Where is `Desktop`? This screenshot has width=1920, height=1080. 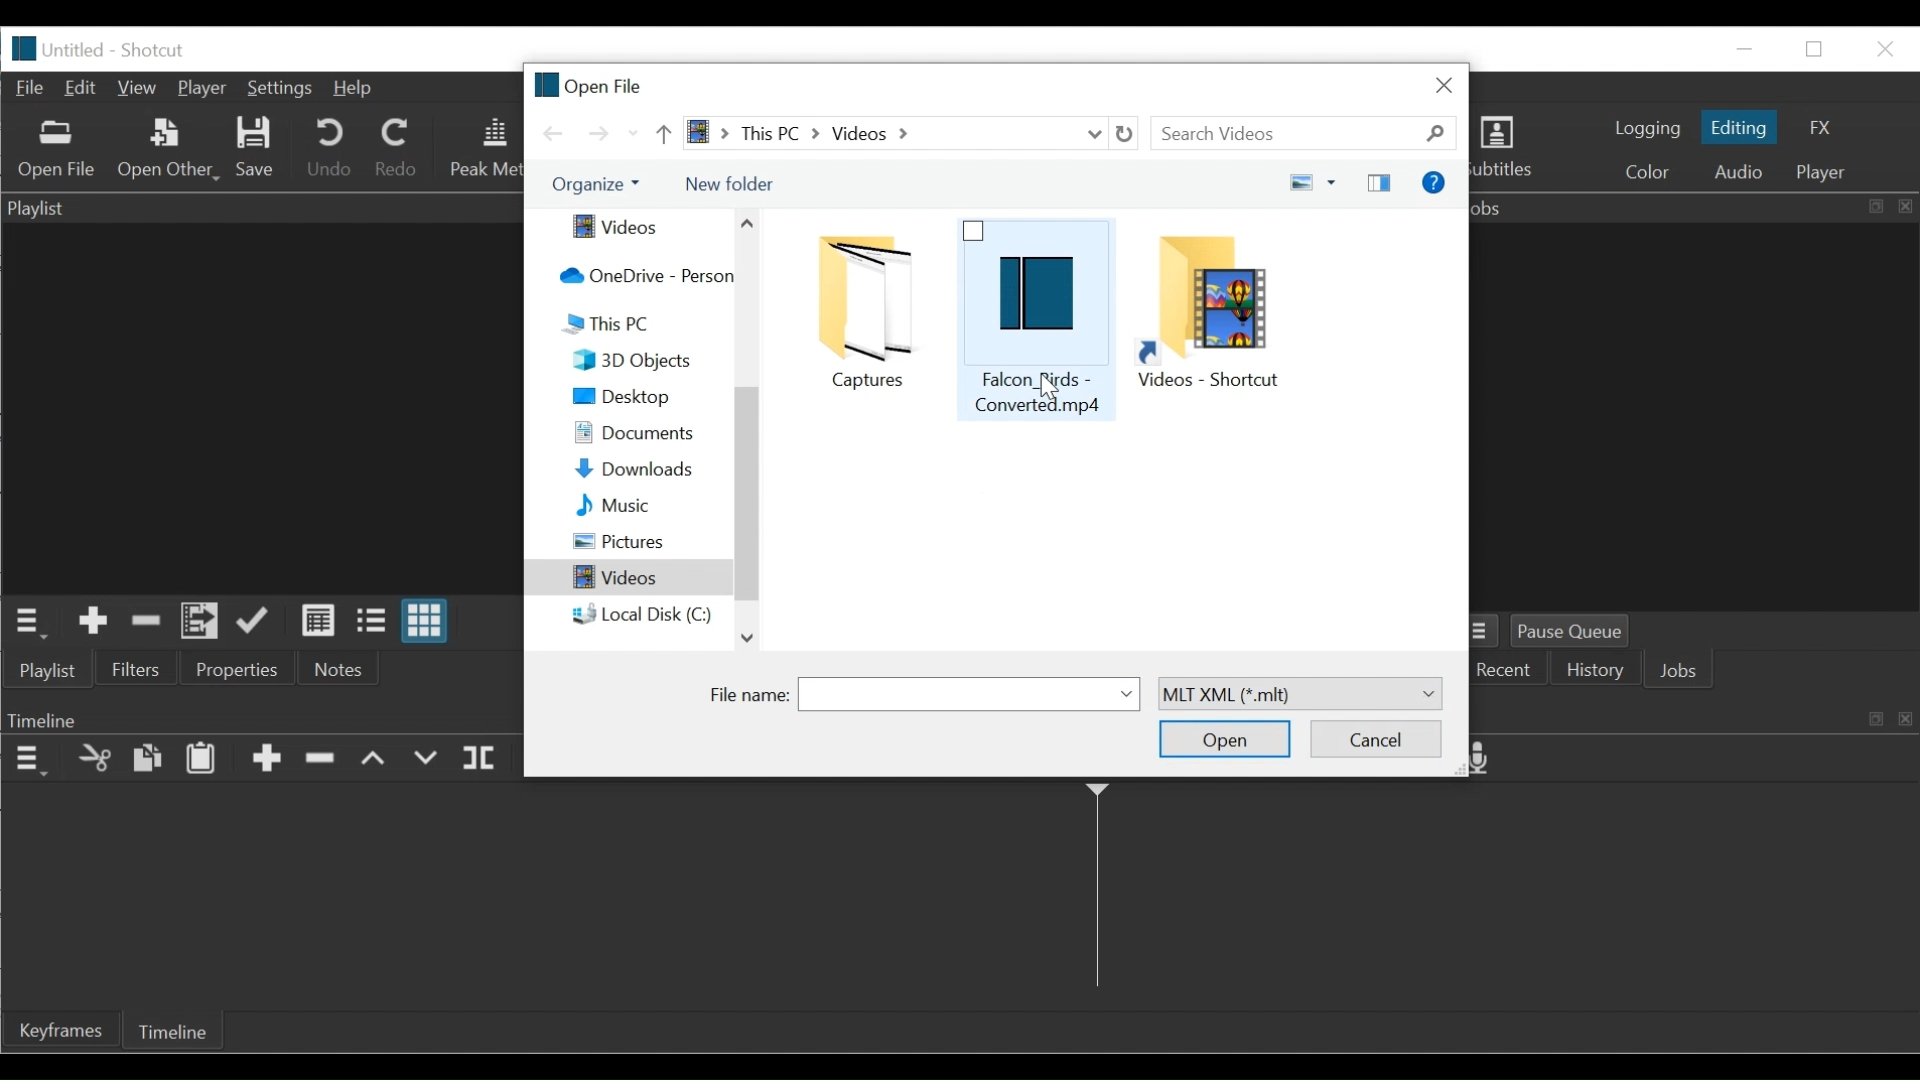
Desktop is located at coordinates (647, 396).